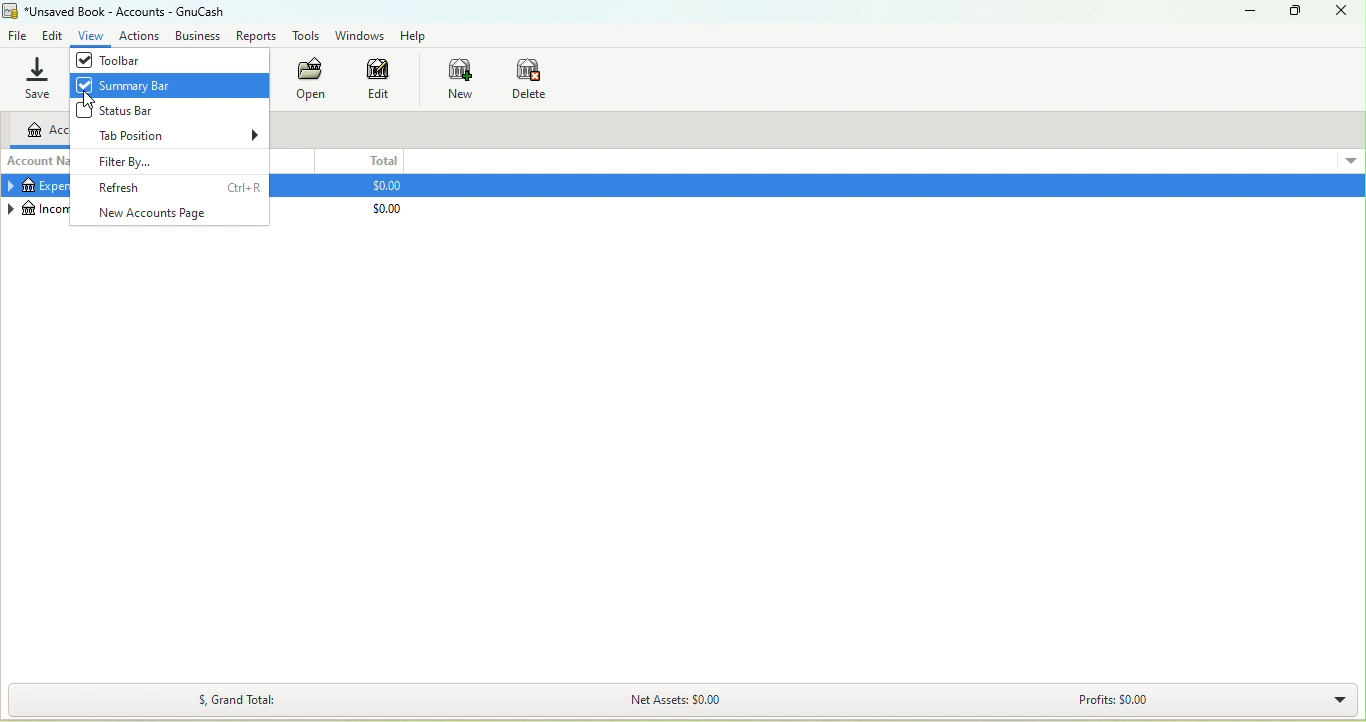 Image resolution: width=1366 pixels, height=722 pixels. I want to click on Maximize, so click(1295, 12).